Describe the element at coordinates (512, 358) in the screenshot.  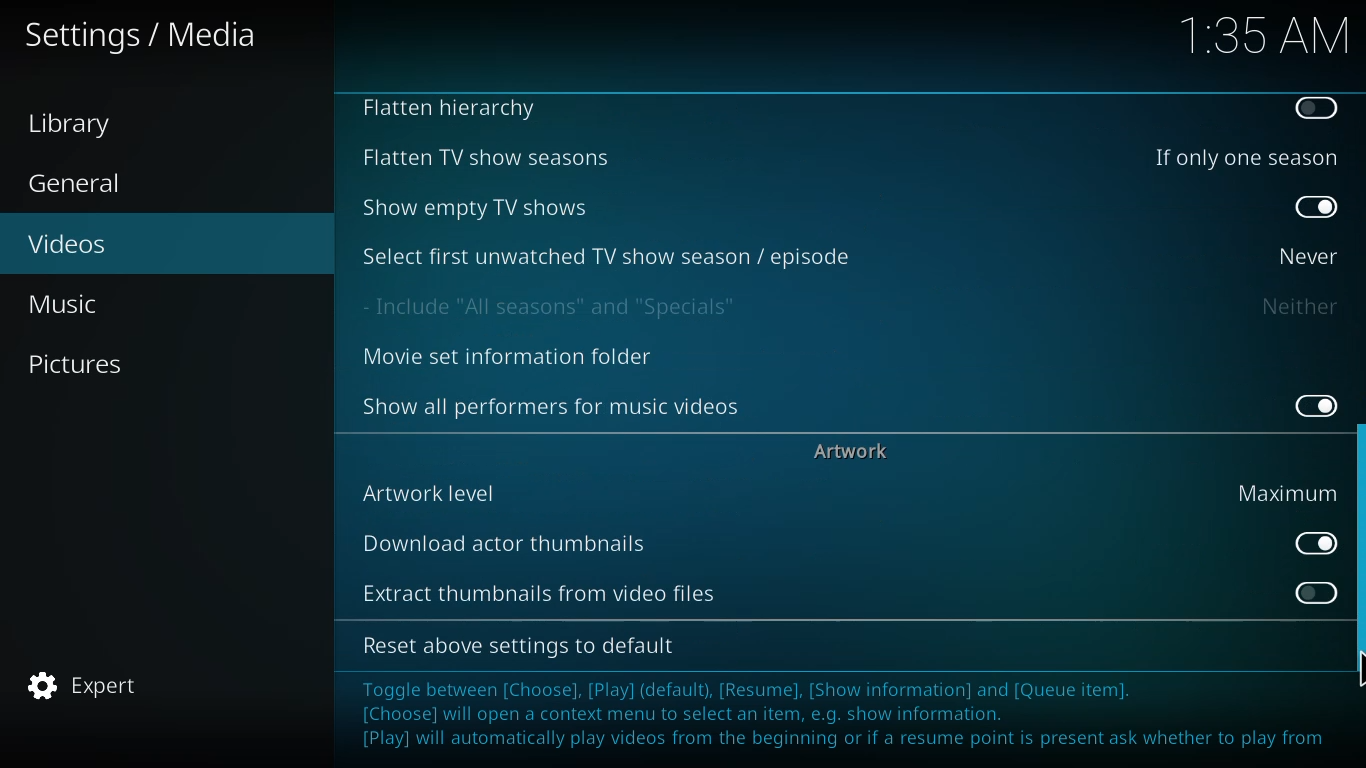
I see `movie set info` at that location.